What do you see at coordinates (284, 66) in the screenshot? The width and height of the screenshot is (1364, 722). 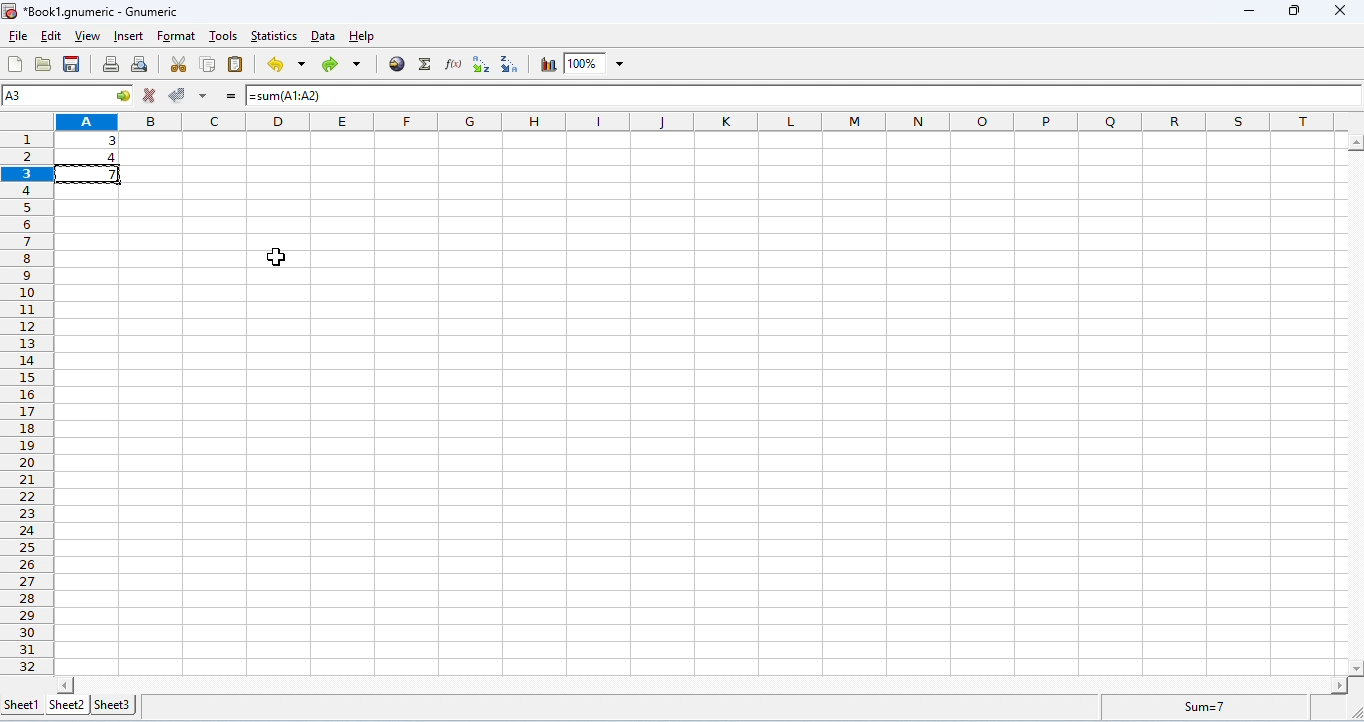 I see `undo` at bounding box center [284, 66].